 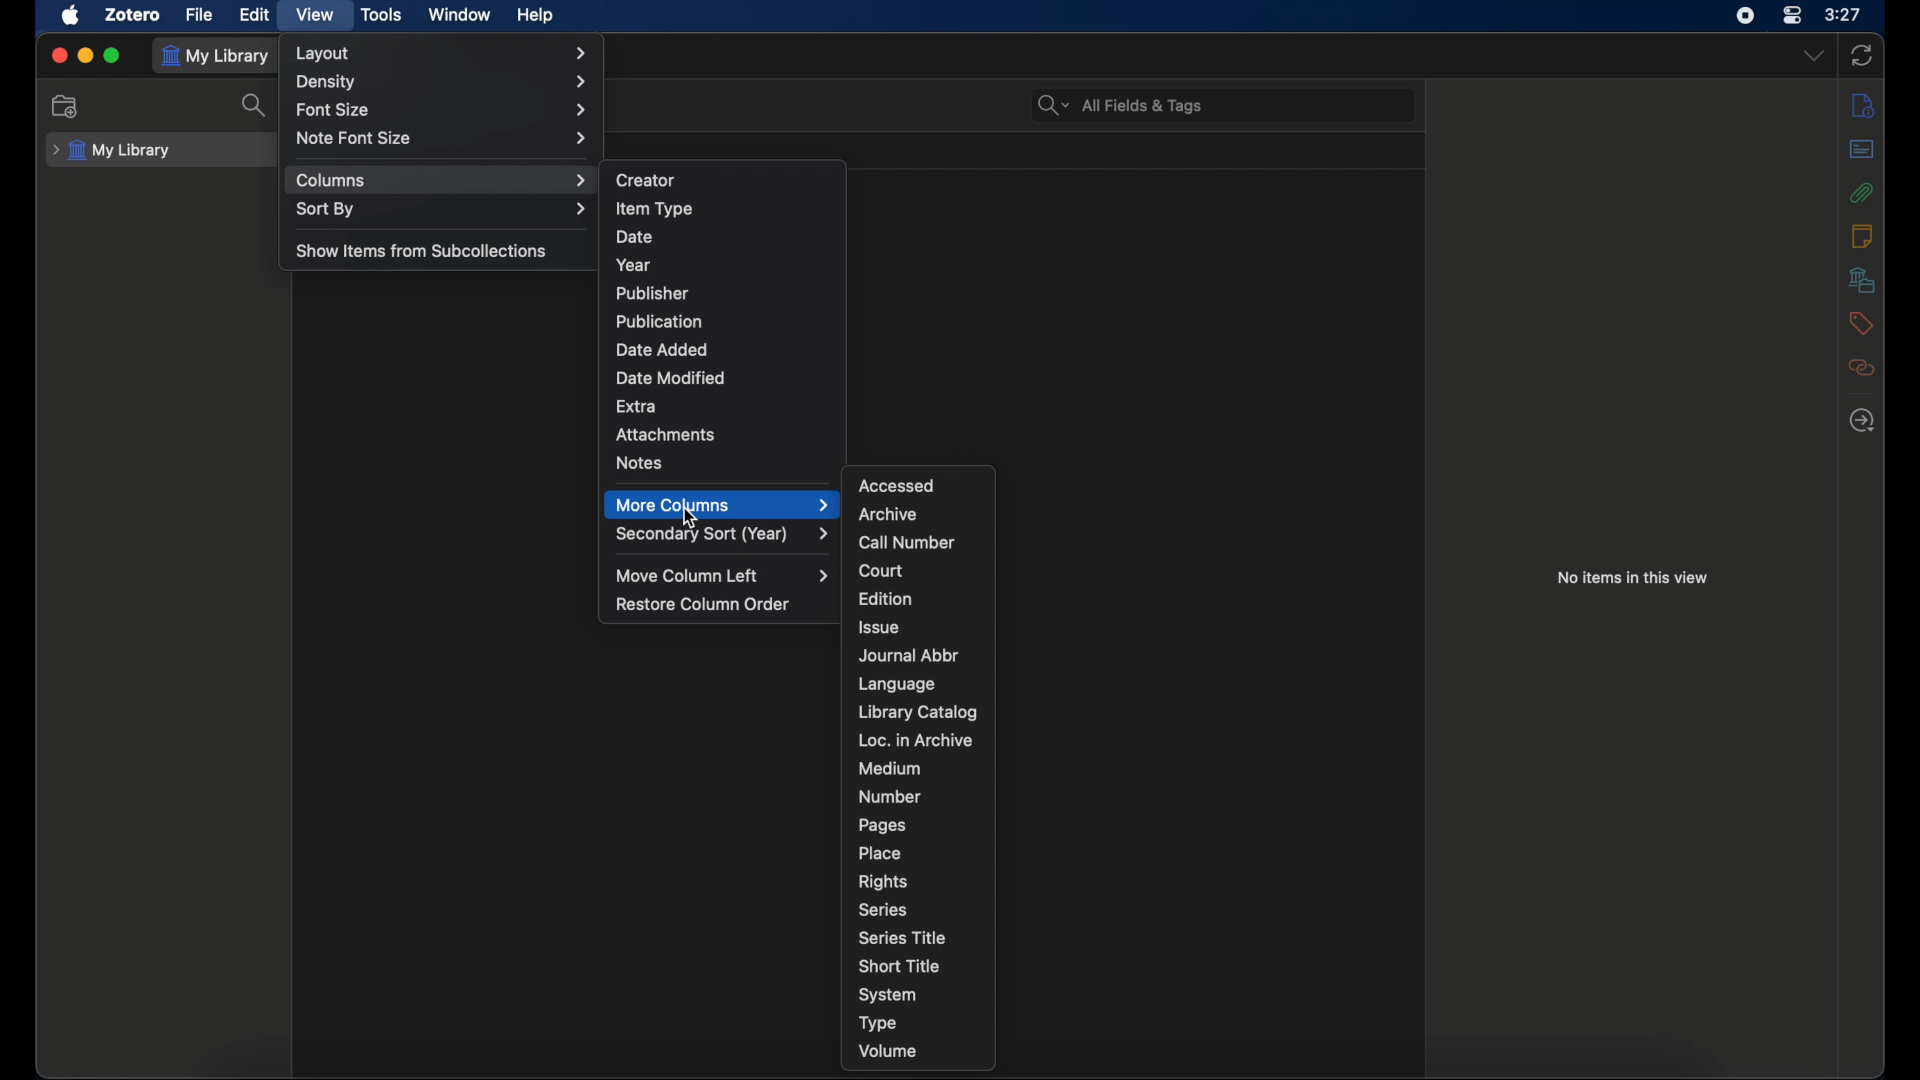 What do you see at coordinates (443, 111) in the screenshot?
I see `font size` at bounding box center [443, 111].